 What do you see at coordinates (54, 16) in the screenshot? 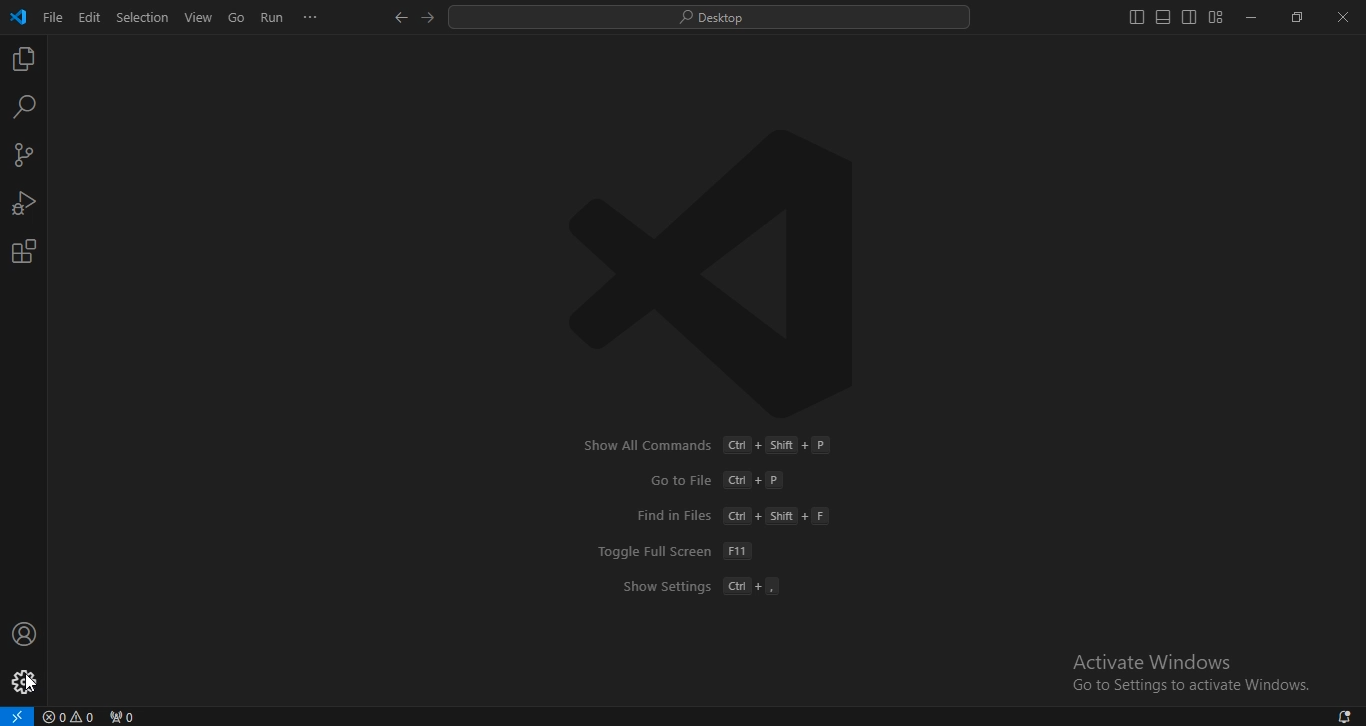
I see `file` at bounding box center [54, 16].